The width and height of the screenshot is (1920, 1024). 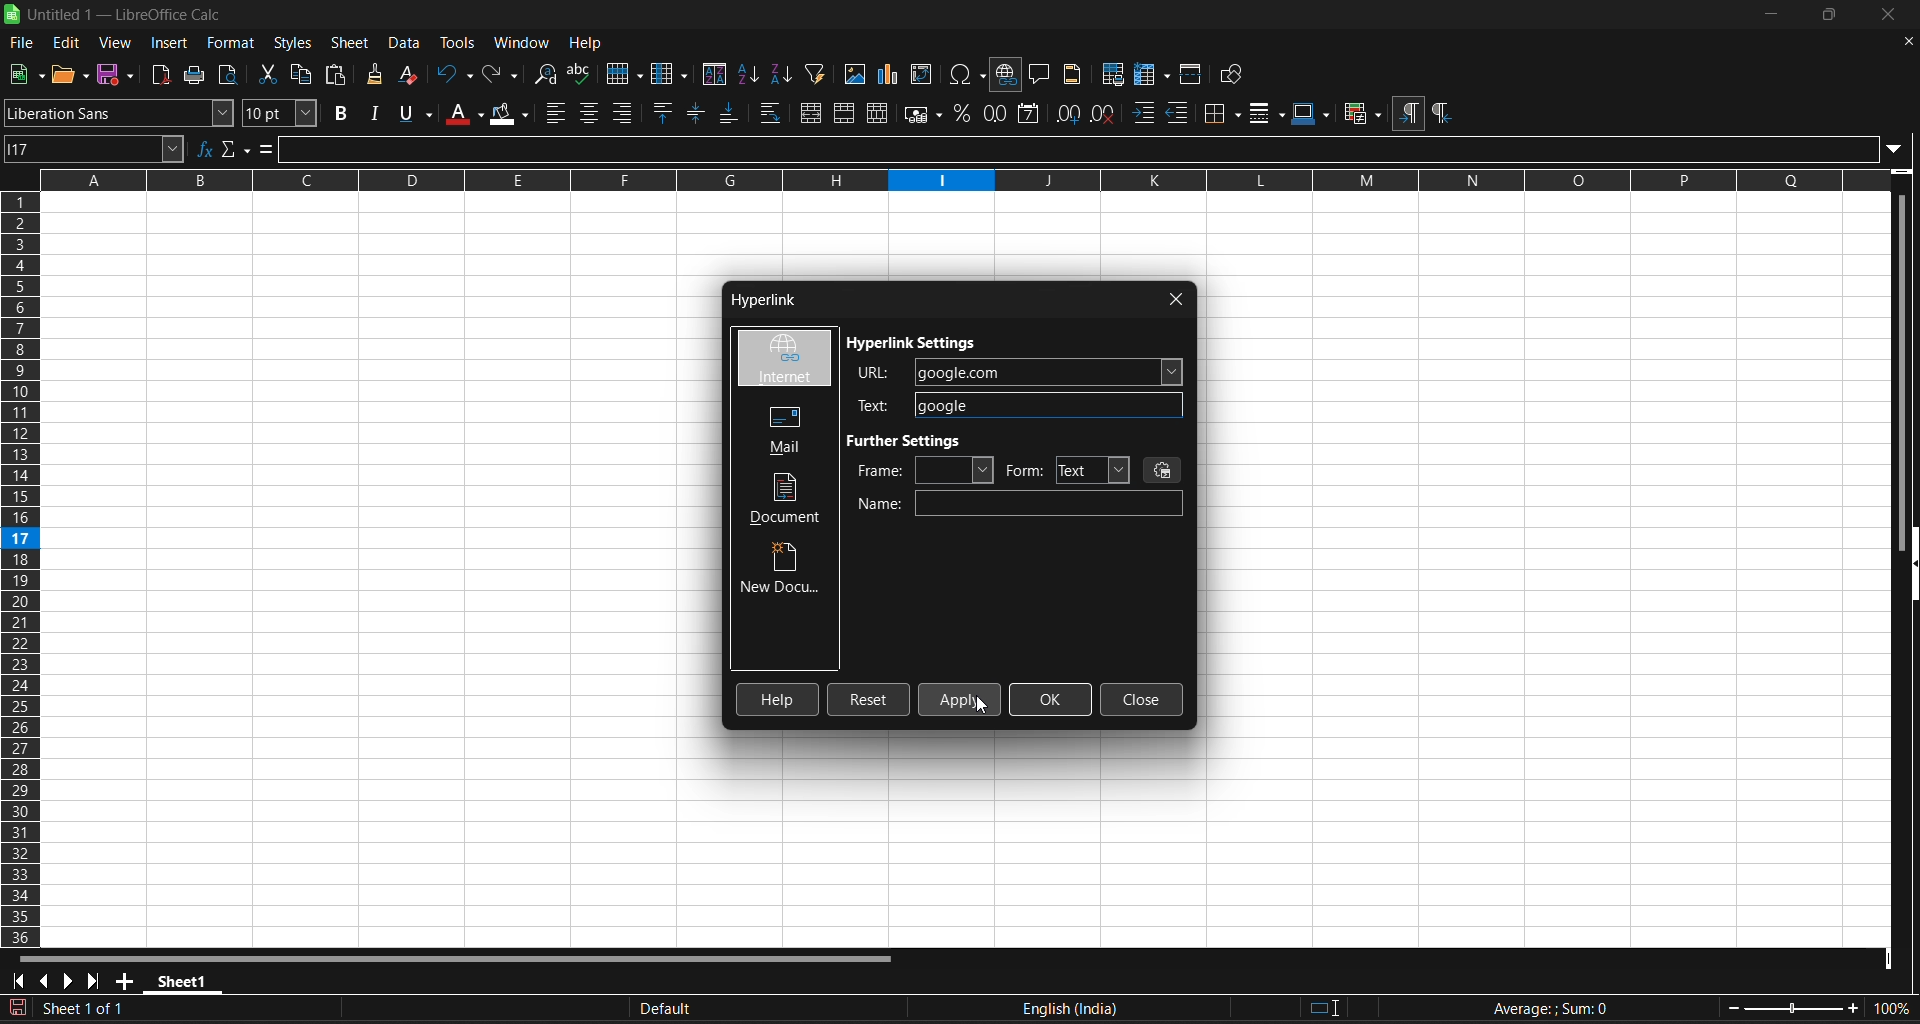 I want to click on align center, so click(x=590, y=113).